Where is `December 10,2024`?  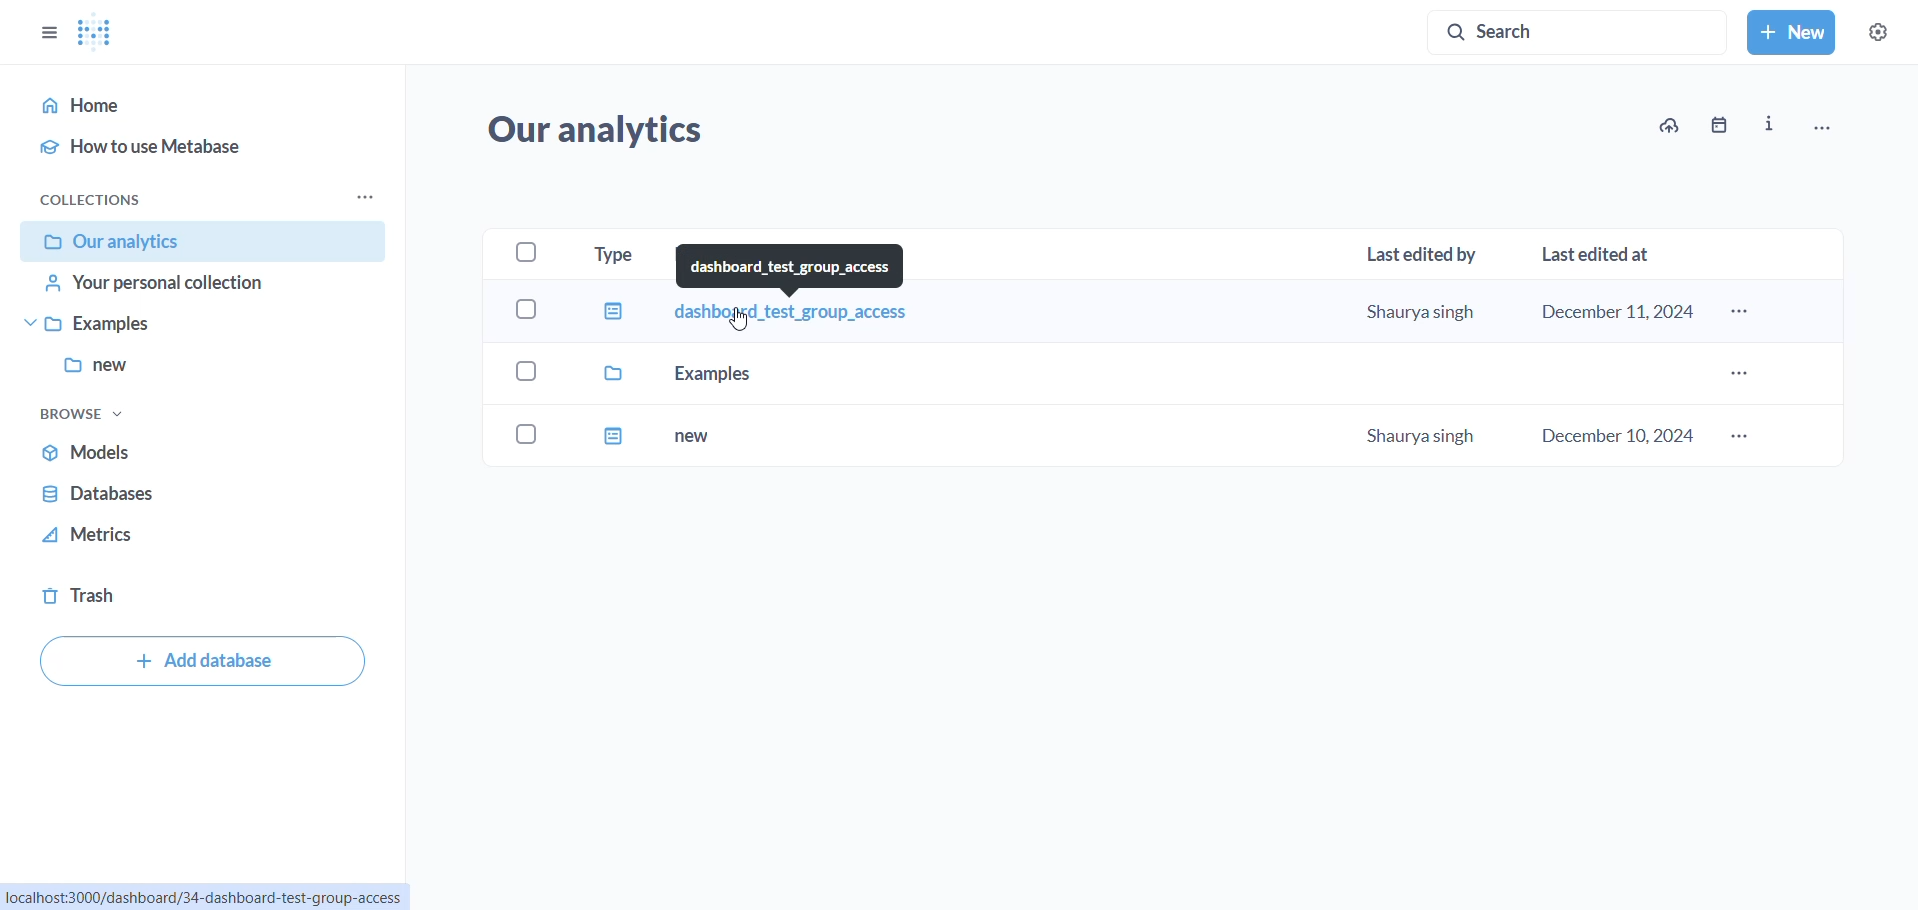 December 10,2024 is located at coordinates (1617, 437).